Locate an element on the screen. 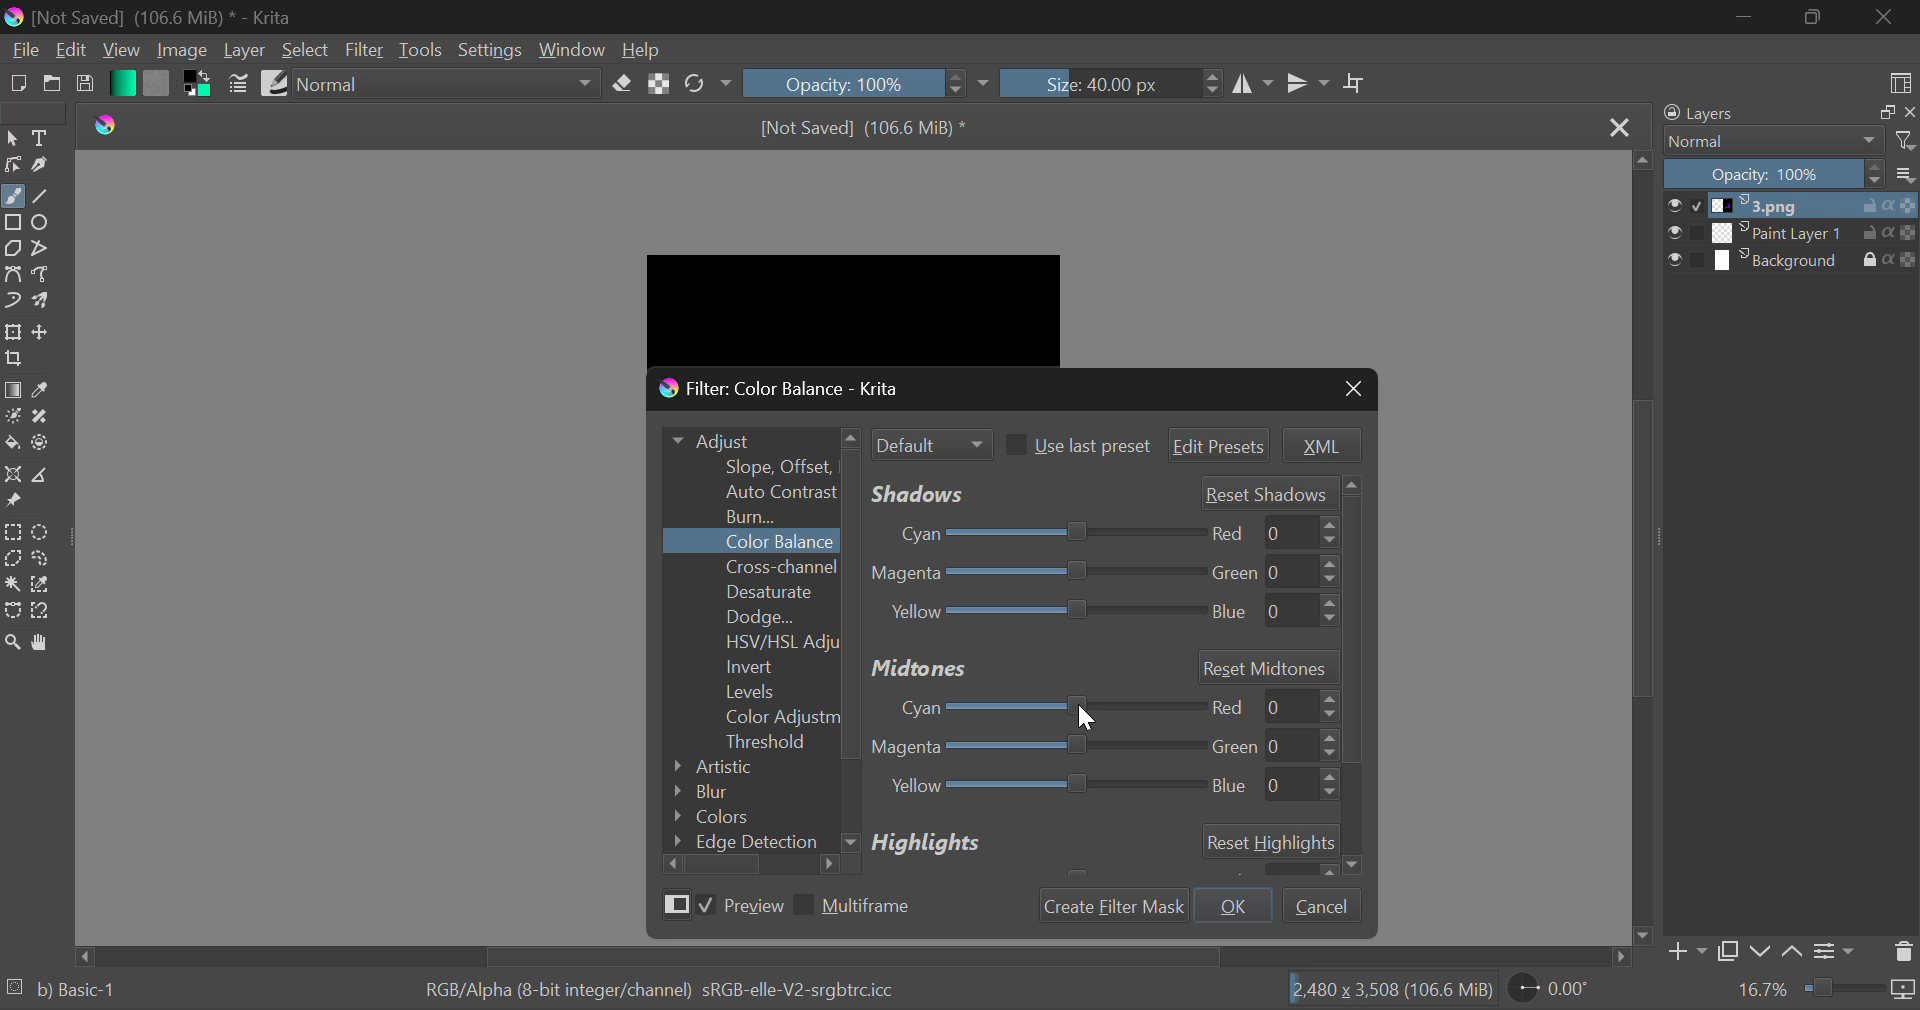 This screenshot has height=1010, width=1920. Select is located at coordinates (308, 50).